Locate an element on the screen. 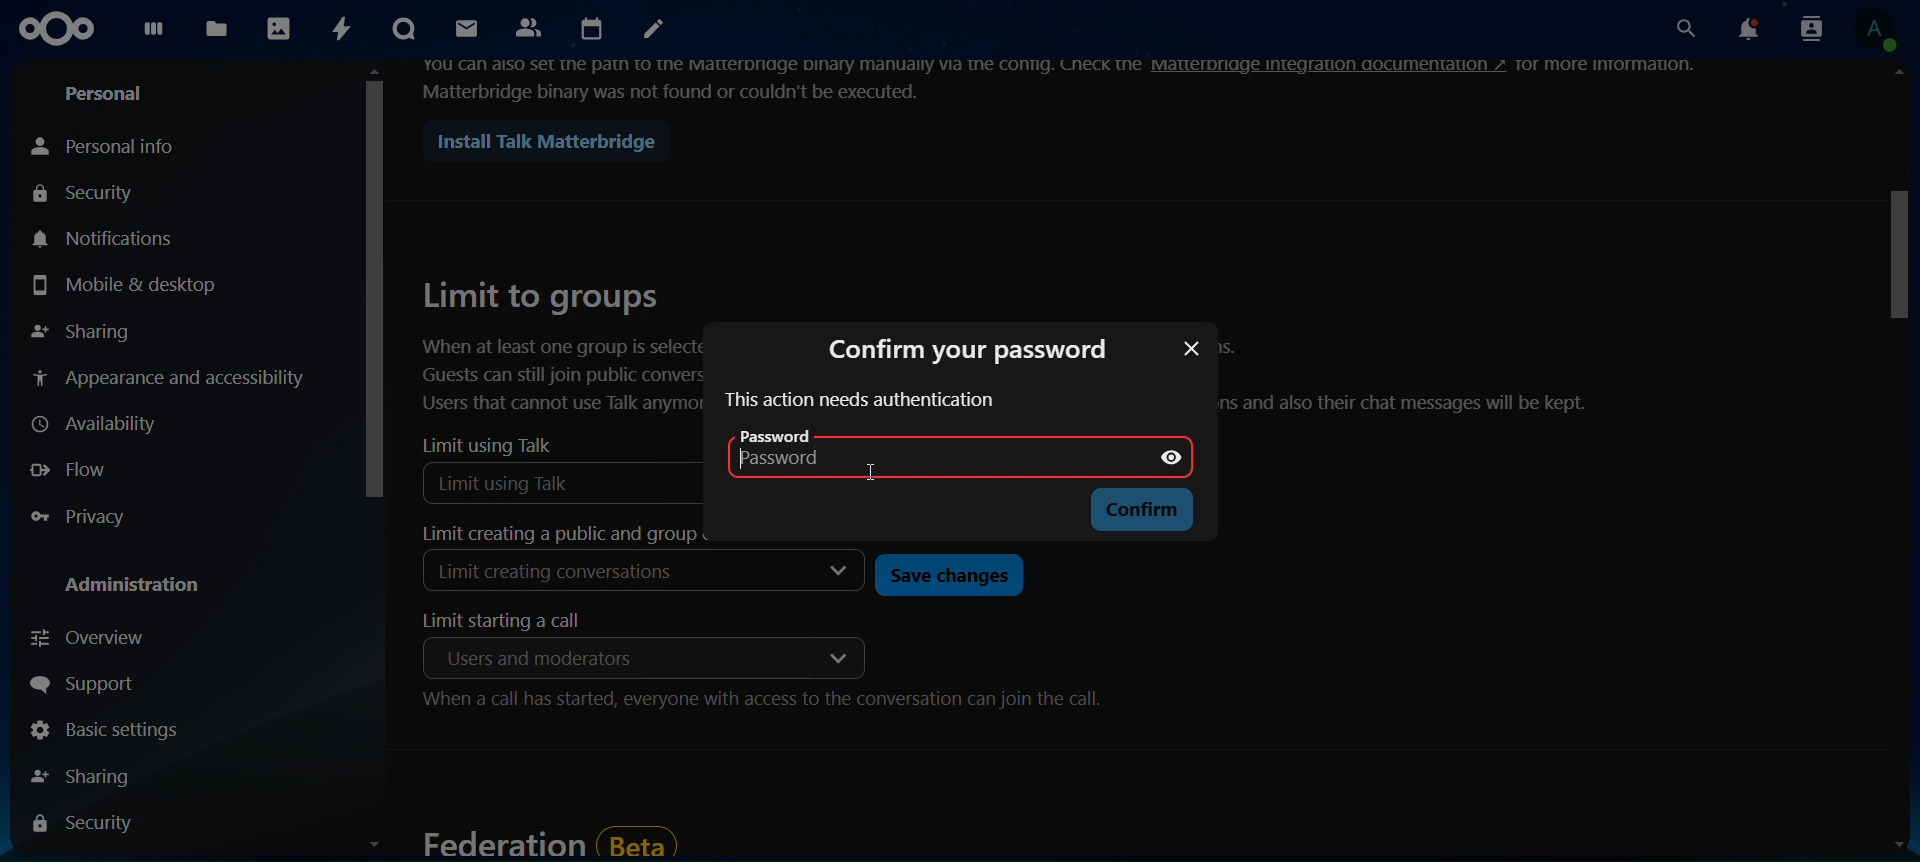 Image resolution: width=1920 pixels, height=862 pixels. install talk matterbridge is located at coordinates (538, 142).